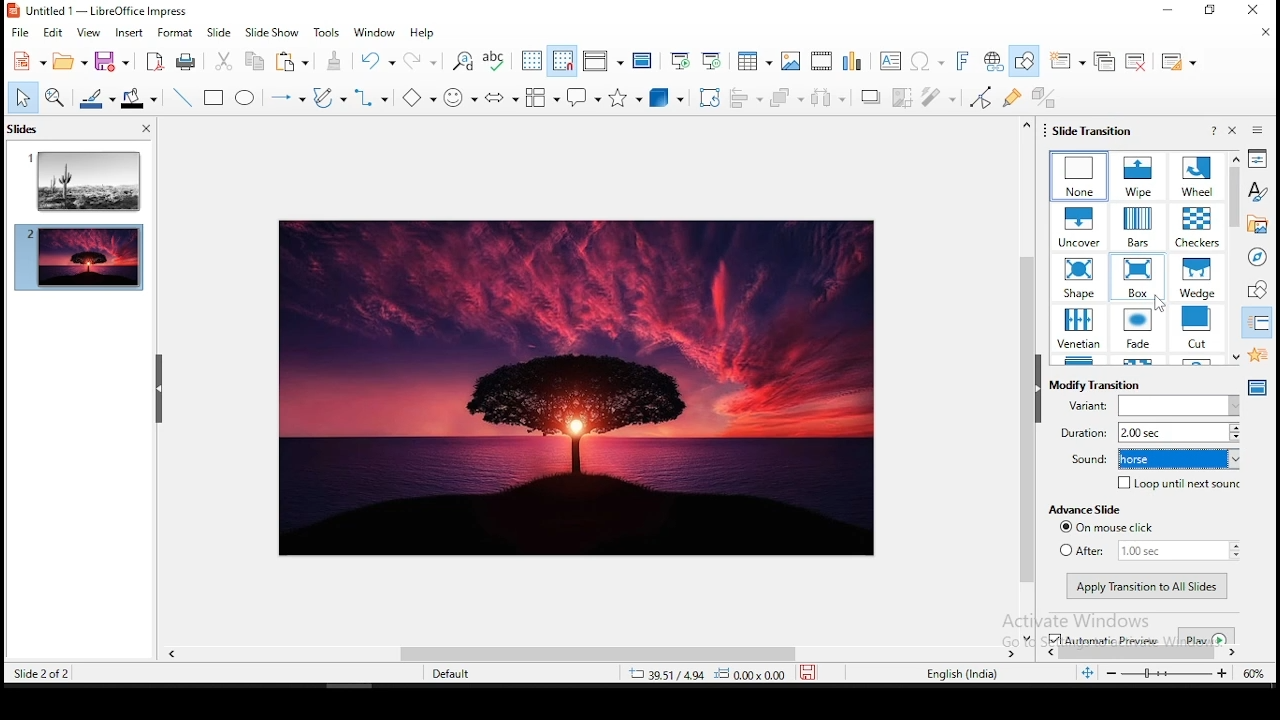  I want to click on toggle extrusiuon, so click(1043, 96).